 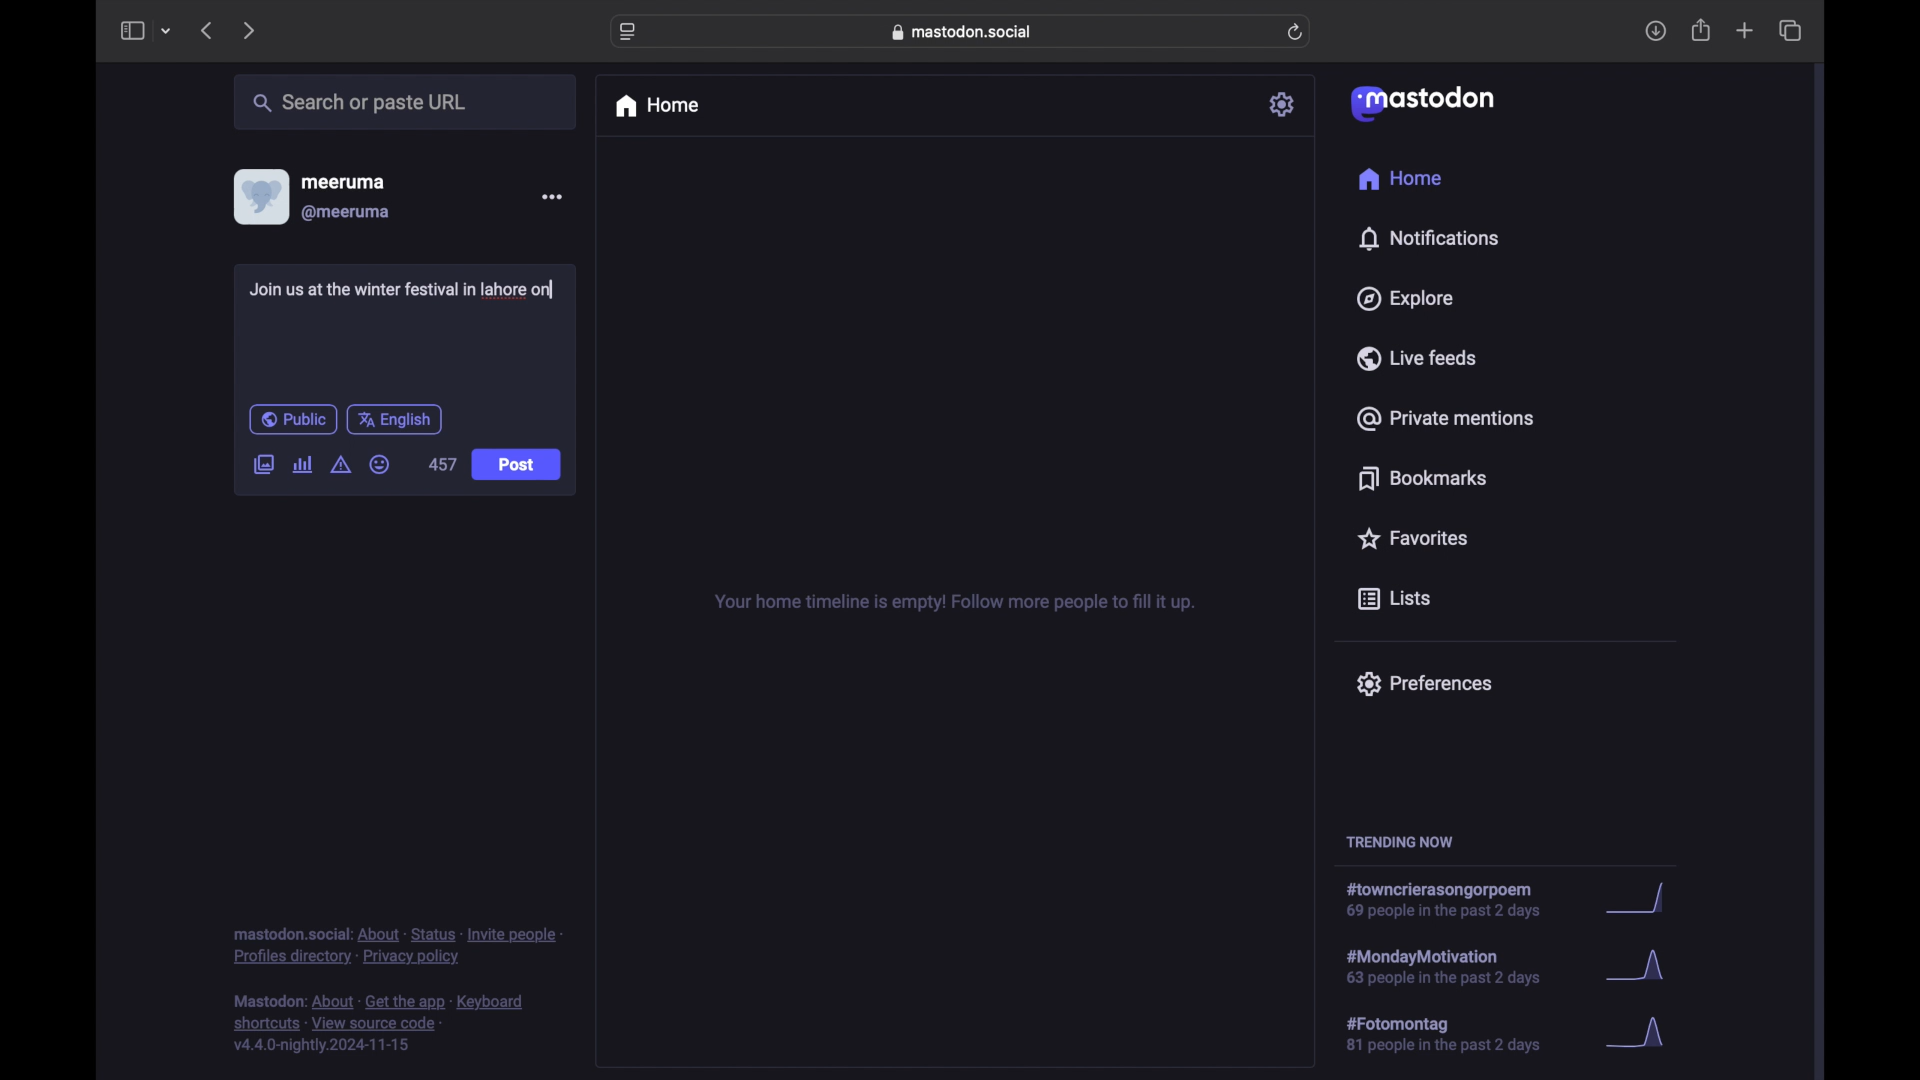 What do you see at coordinates (395, 419) in the screenshot?
I see `english` at bounding box center [395, 419].